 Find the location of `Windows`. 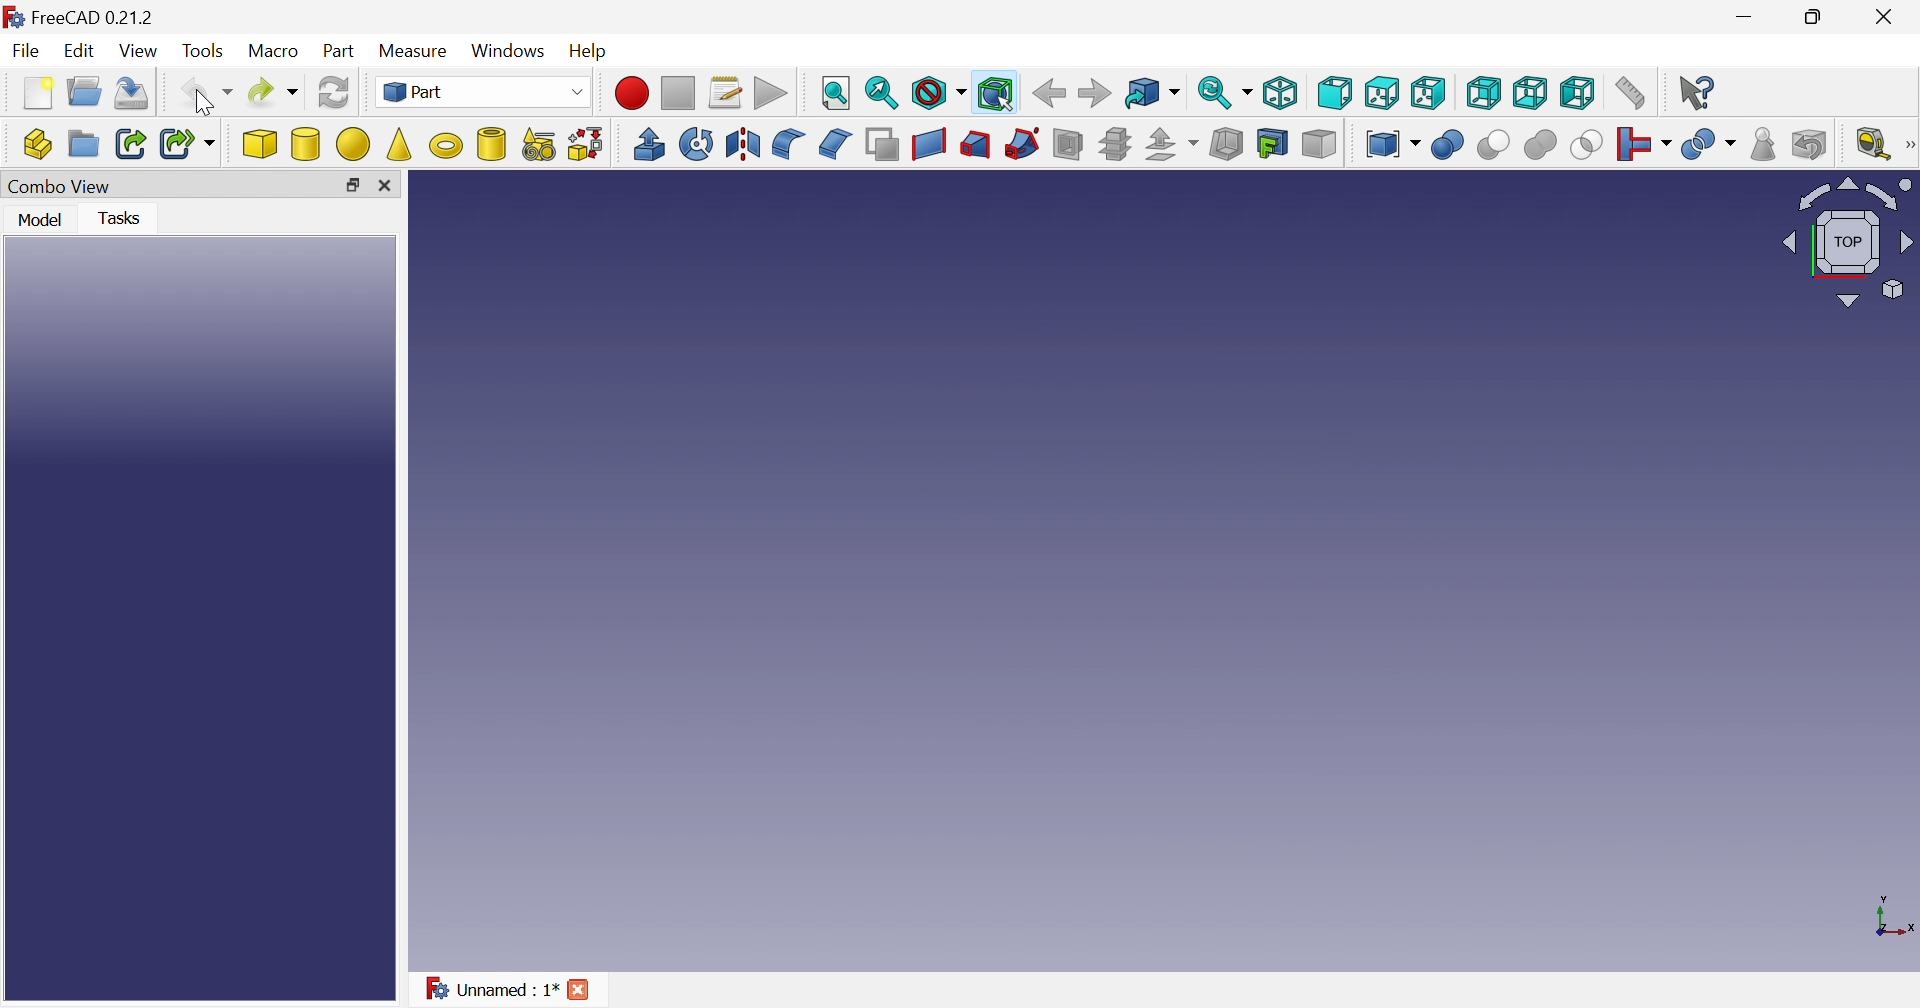

Windows is located at coordinates (508, 50).